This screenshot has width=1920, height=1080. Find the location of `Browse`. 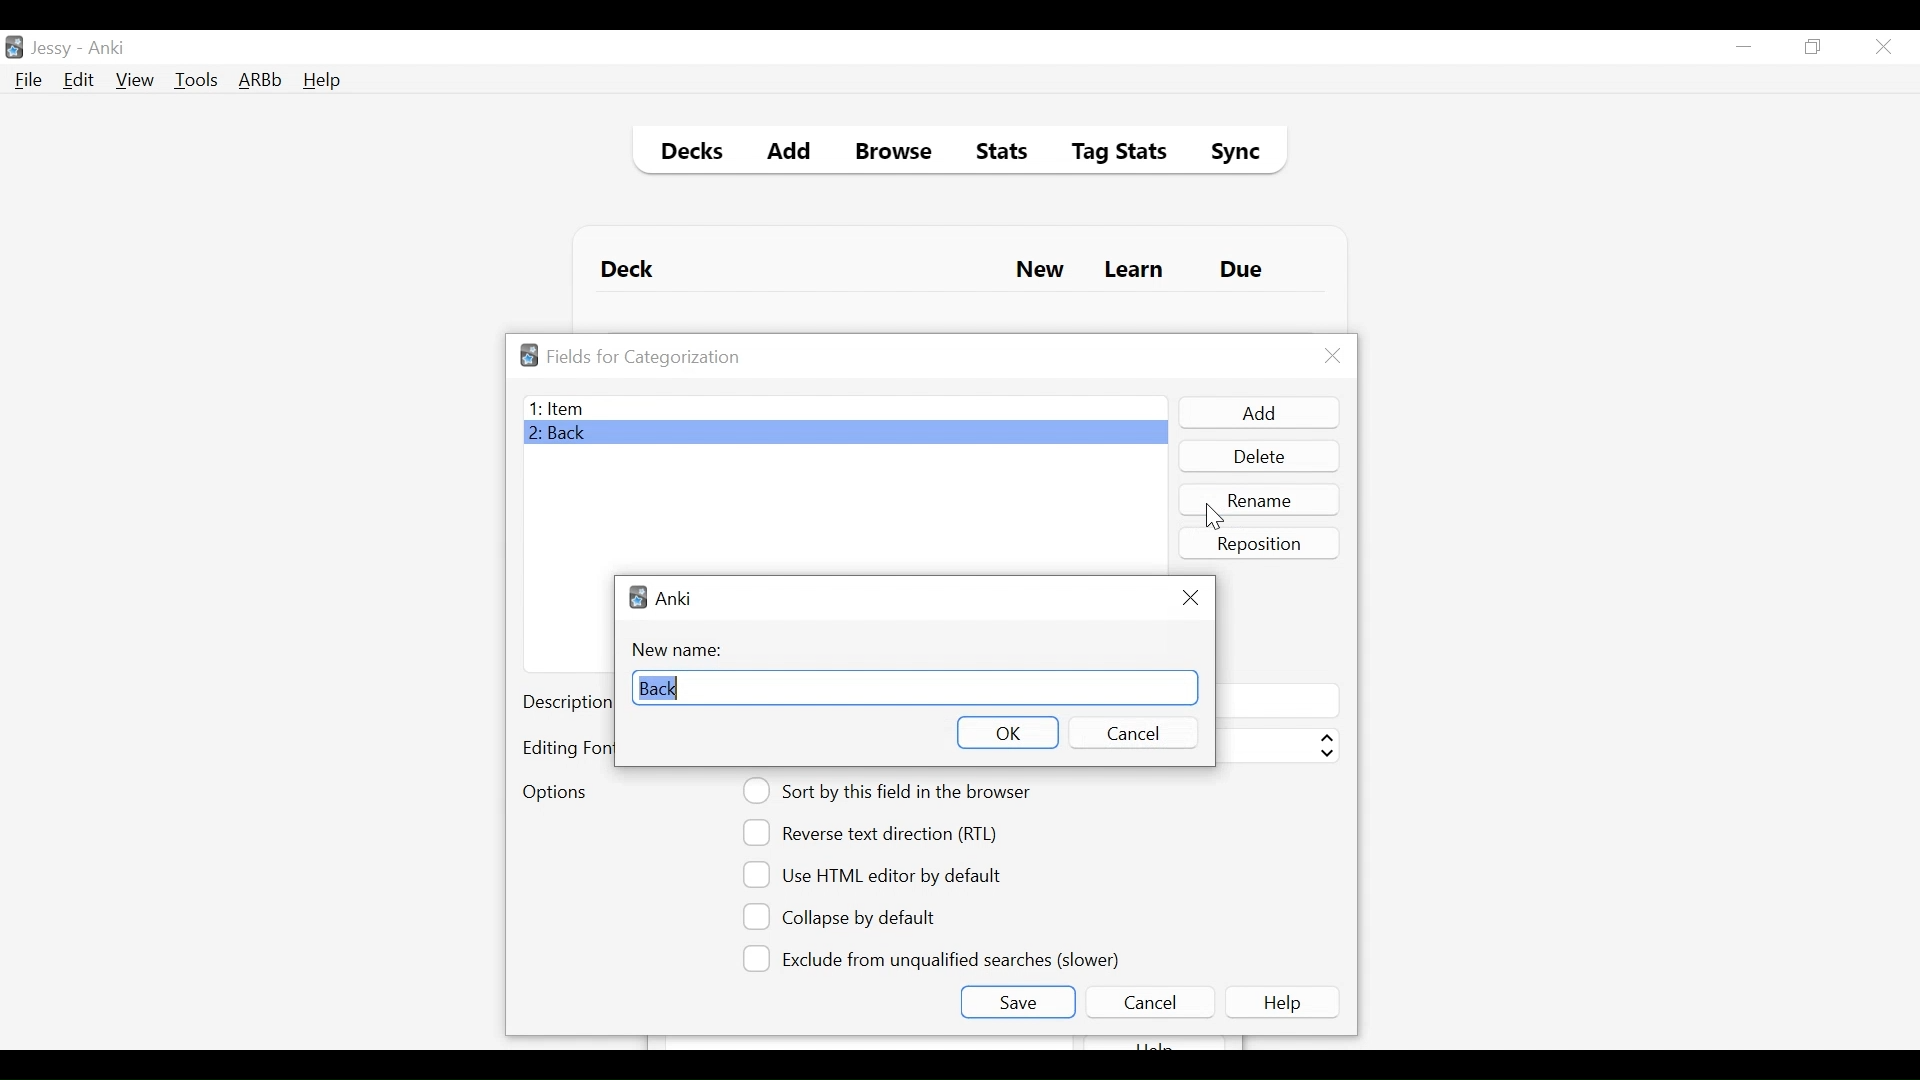

Browse is located at coordinates (897, 154).